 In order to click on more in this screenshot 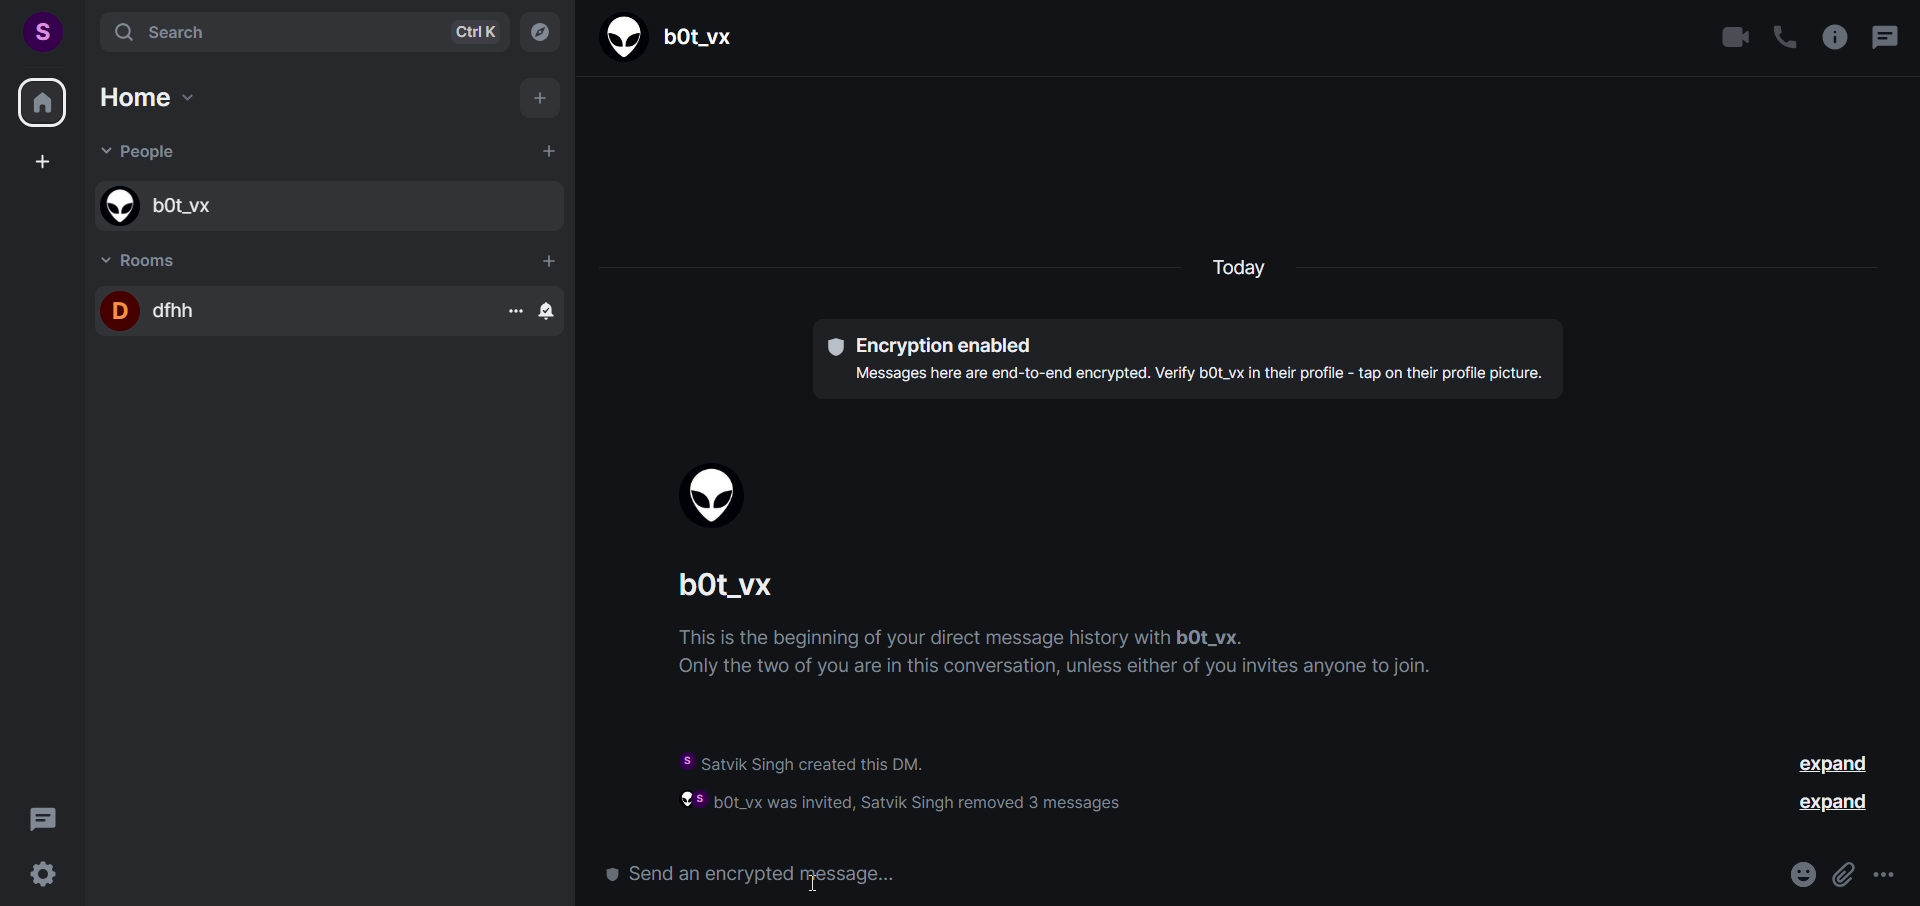, I will do `click(1886, 876)`.